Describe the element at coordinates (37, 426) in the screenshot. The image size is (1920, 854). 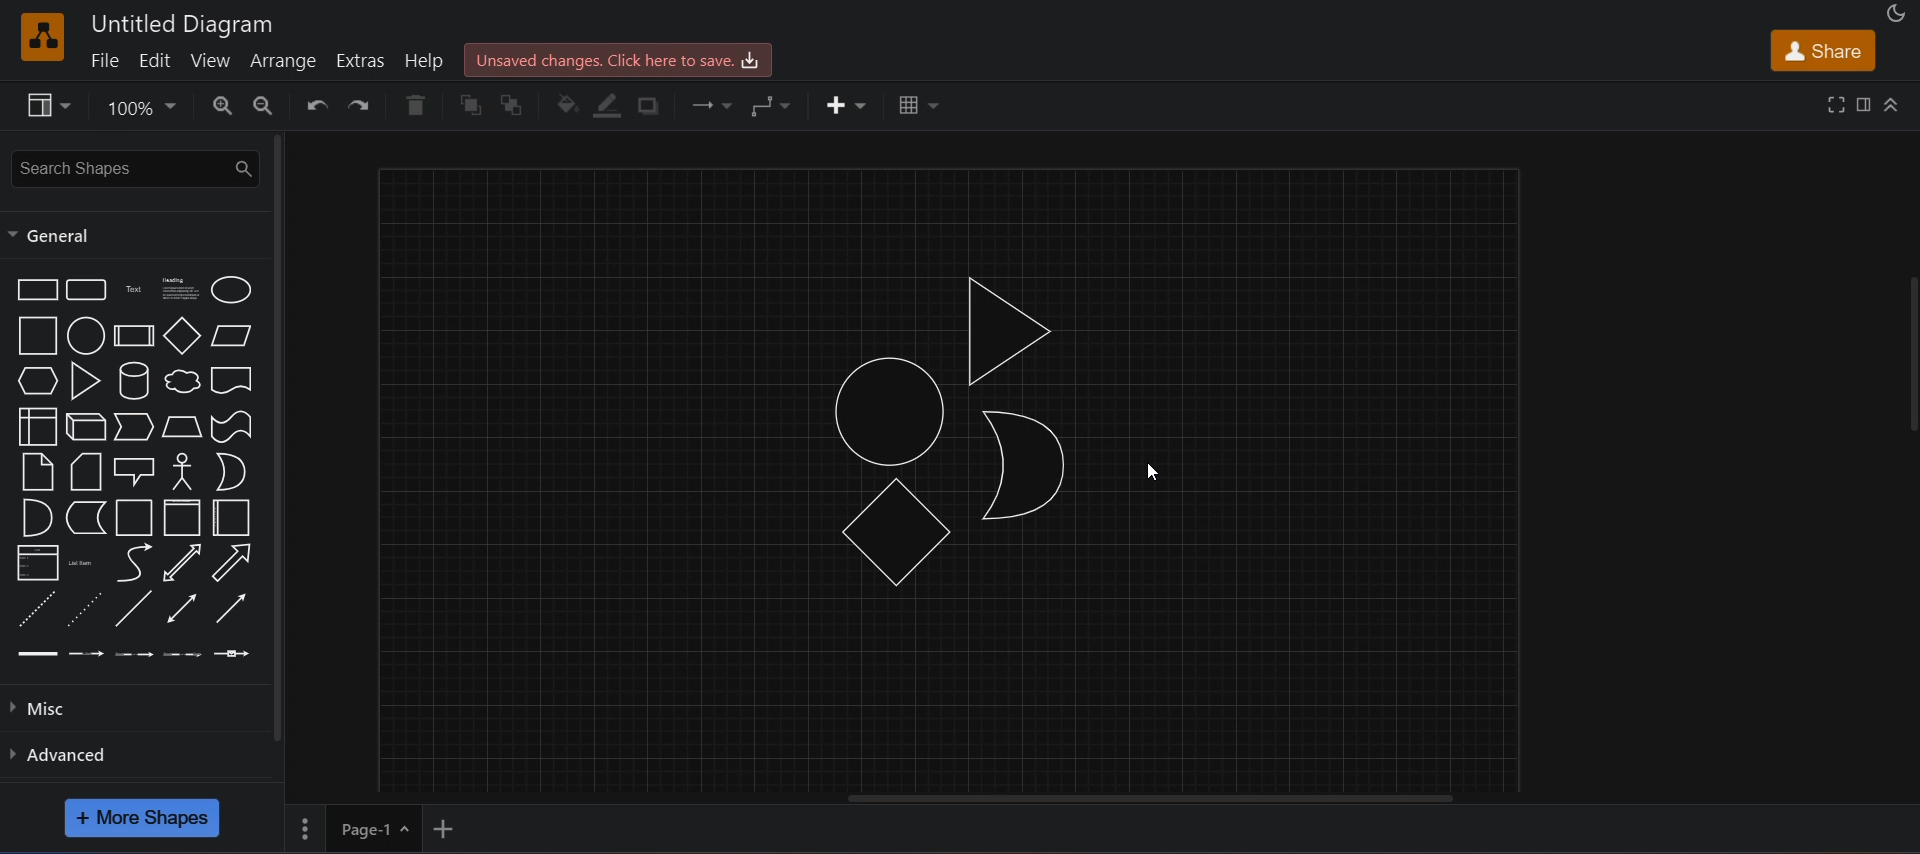
I see `internal storage` at that location.